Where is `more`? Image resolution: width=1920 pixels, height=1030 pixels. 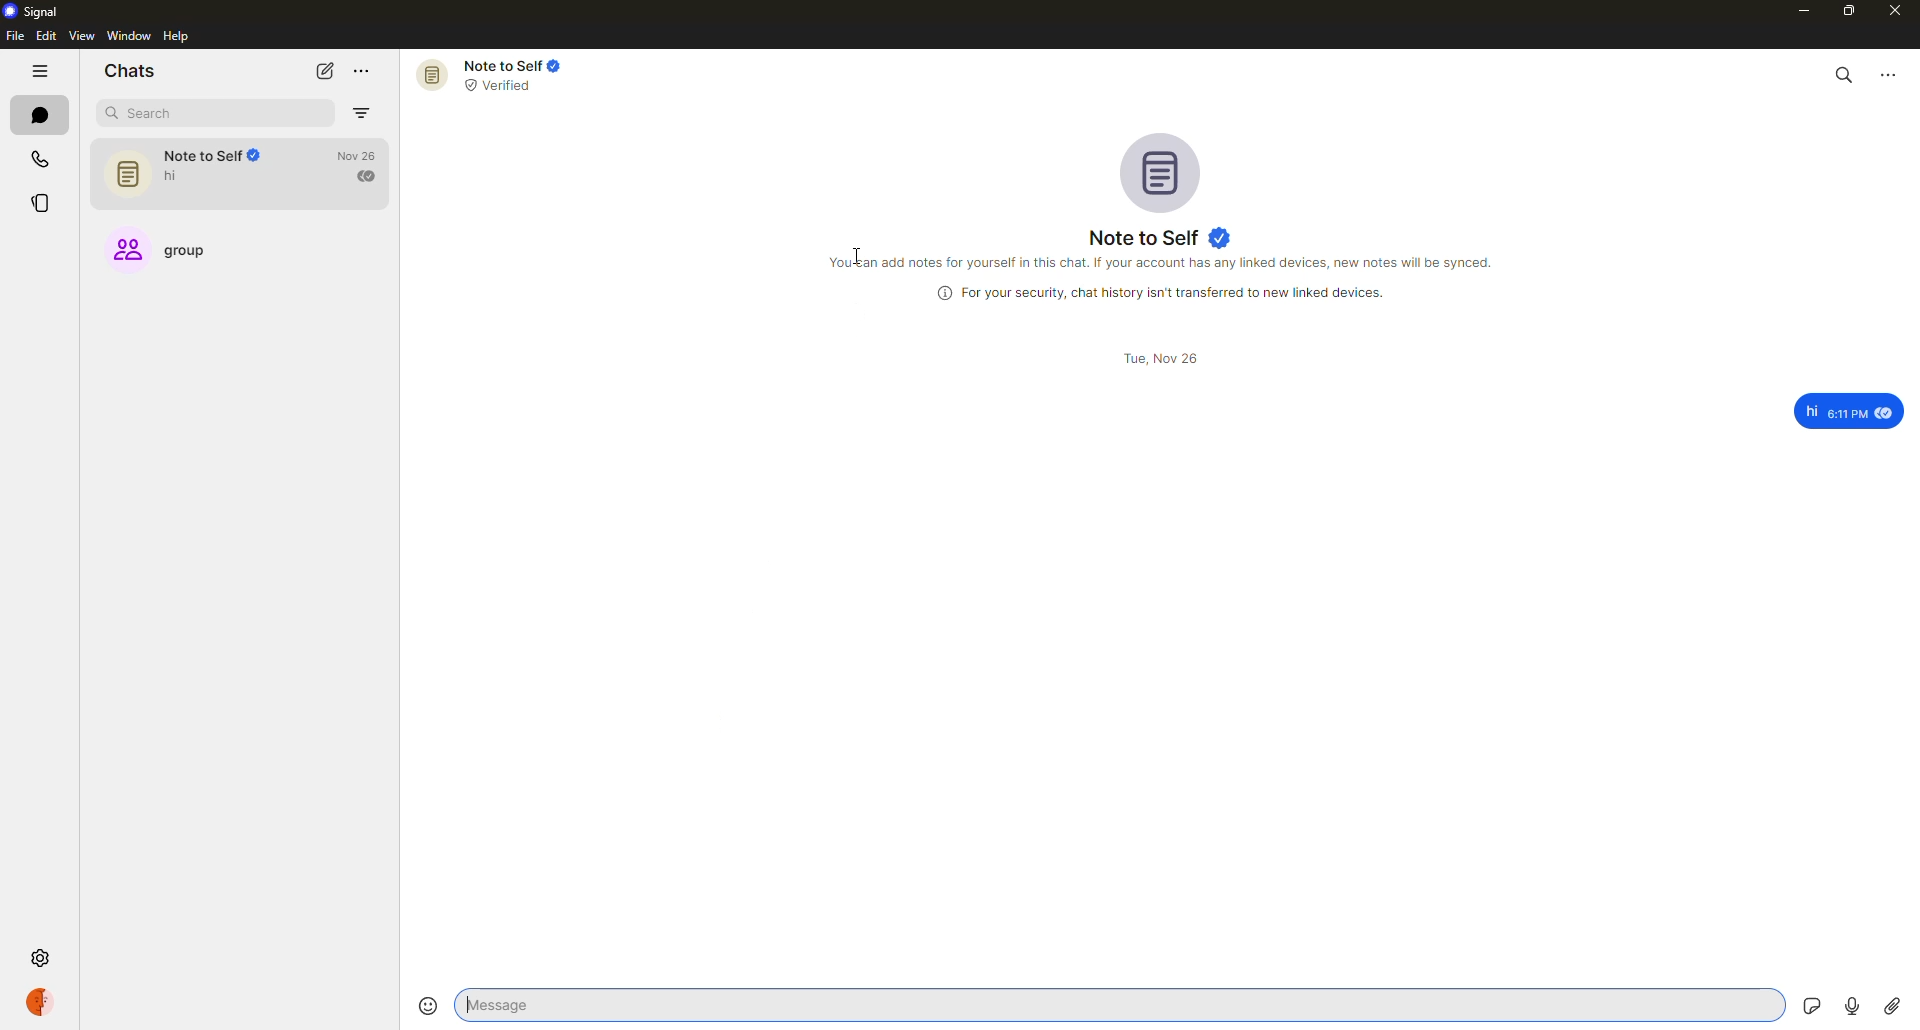
more is located at coordinates (1890, 73).